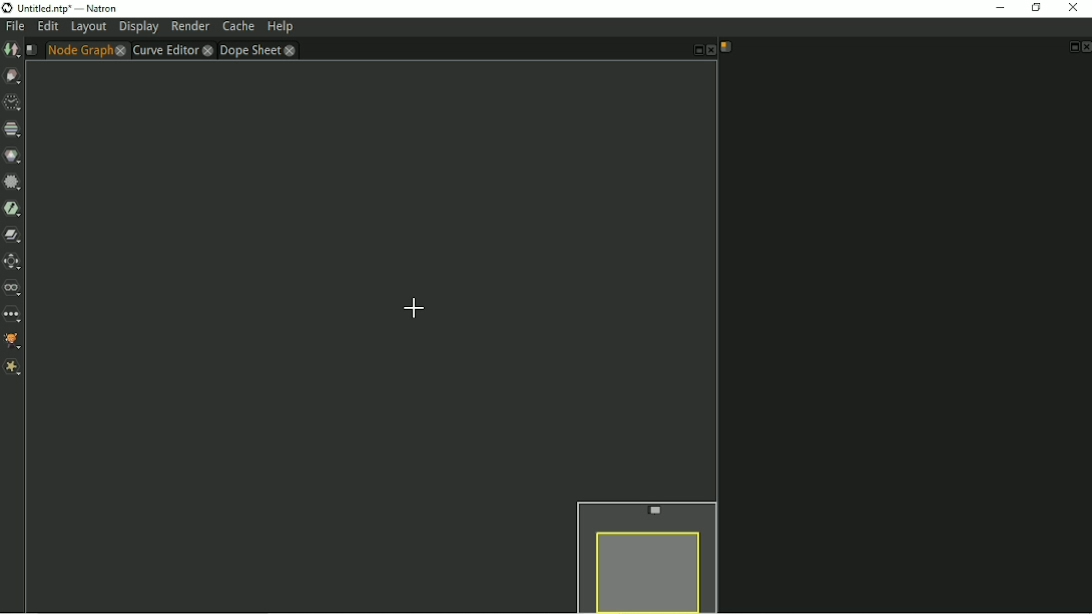 The image size is (1092, 614). What do you see at coordinates (694, 51) in the screenshot?
I see `Float pane` at bounding box center [694, 51].